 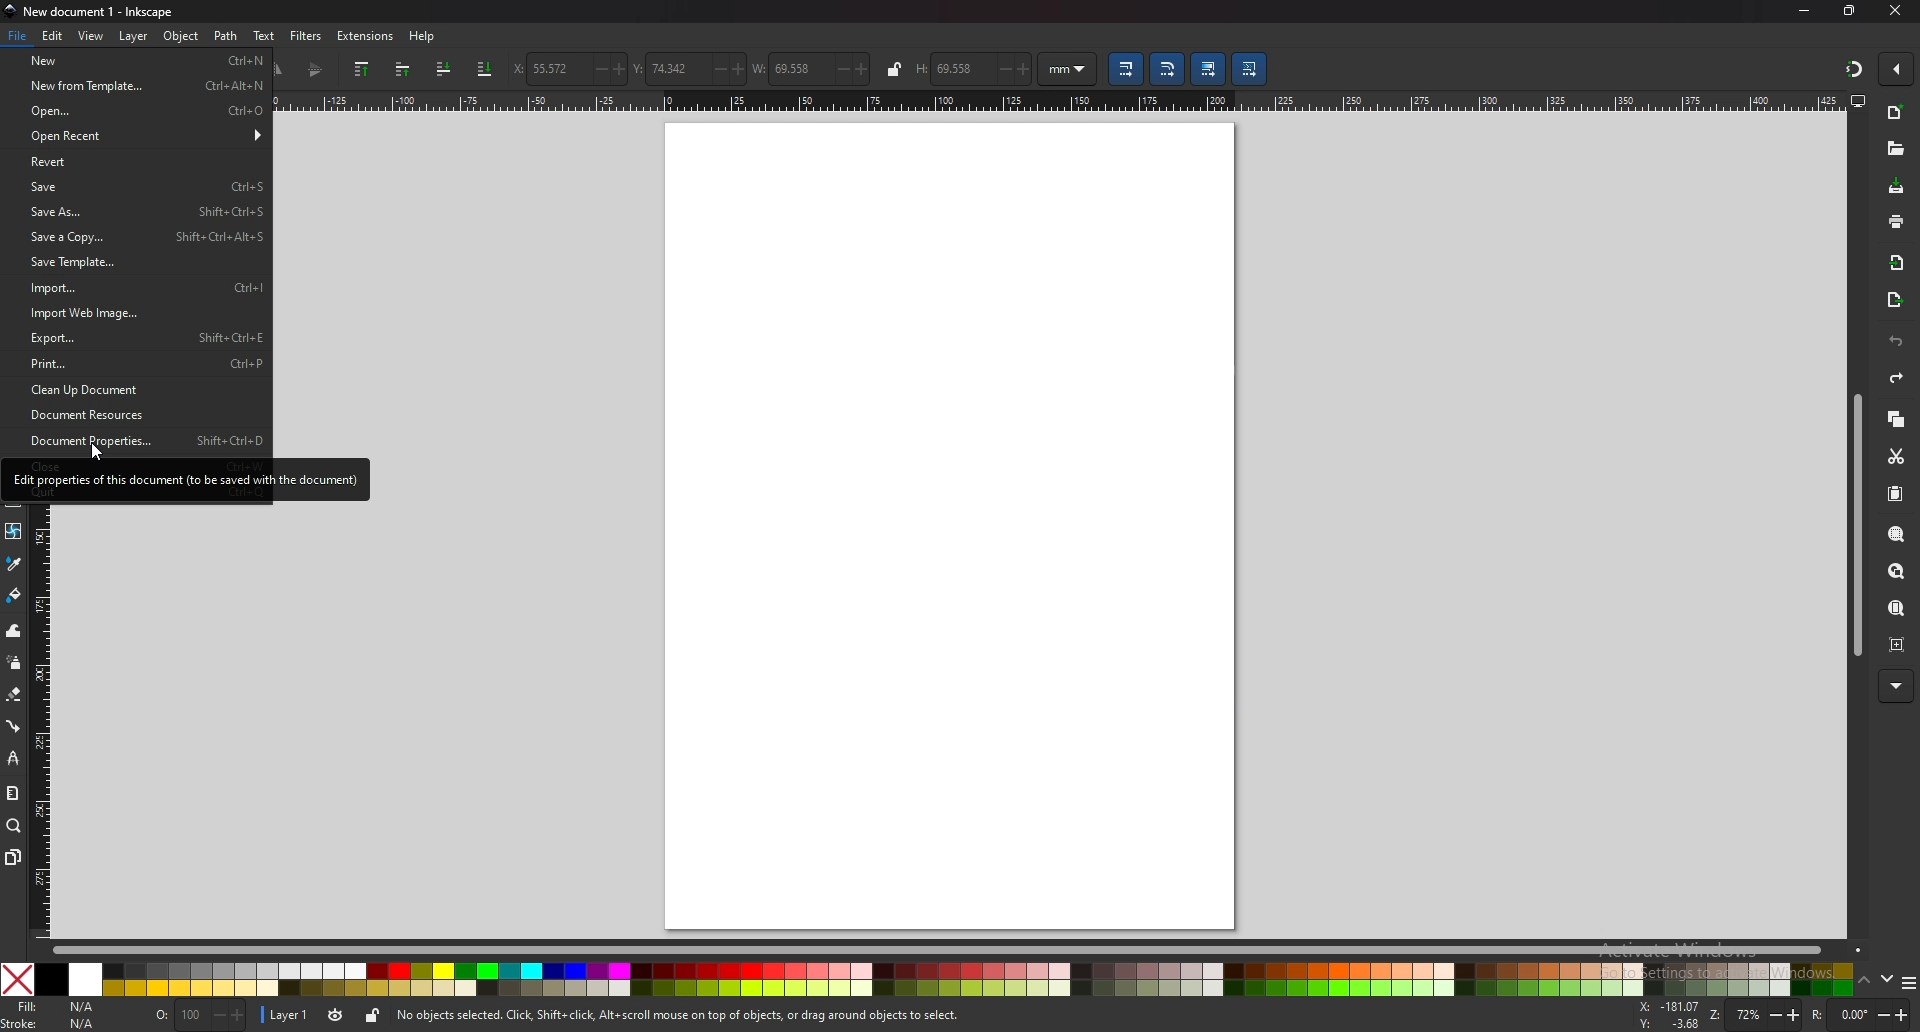 What do you see at coordinates (1895, 300) in the screenshot?
I see `export` at bounding box center [1895, 300].